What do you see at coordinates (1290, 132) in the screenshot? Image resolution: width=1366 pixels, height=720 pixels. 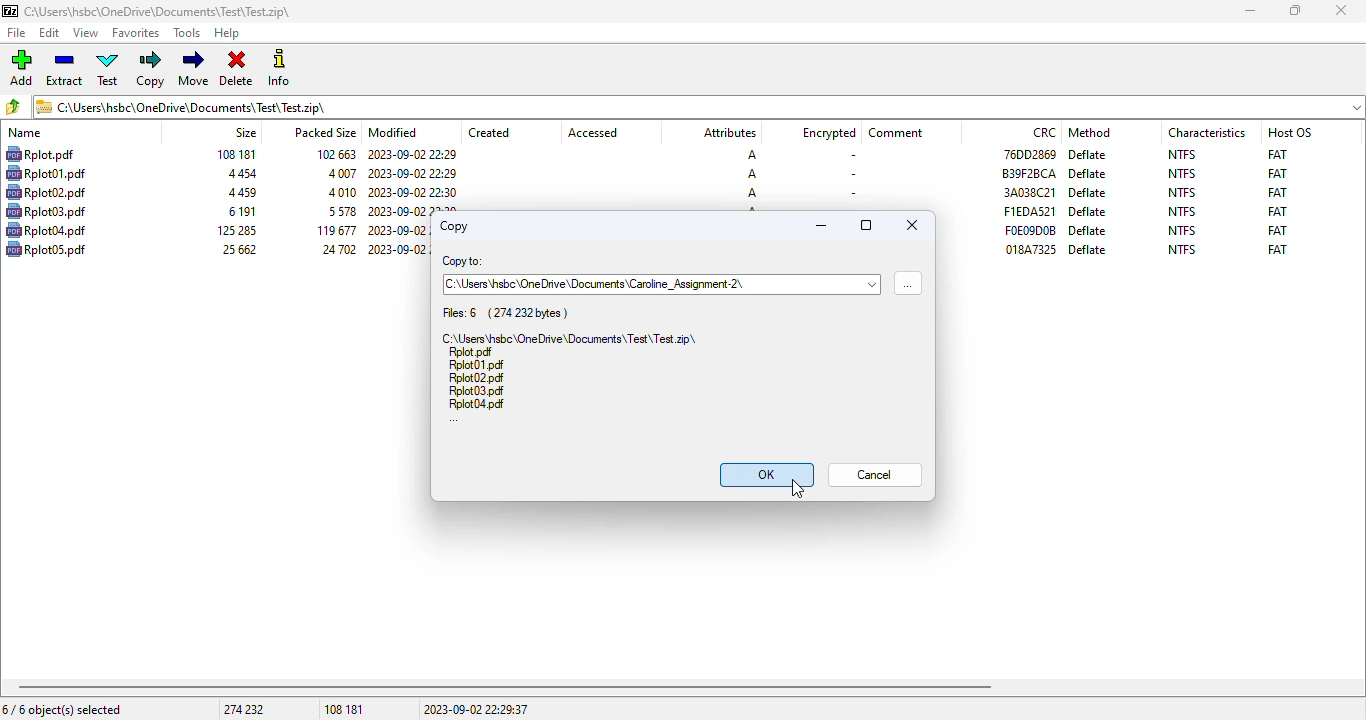 I see `host OS` at bounding box center [1290, 132].